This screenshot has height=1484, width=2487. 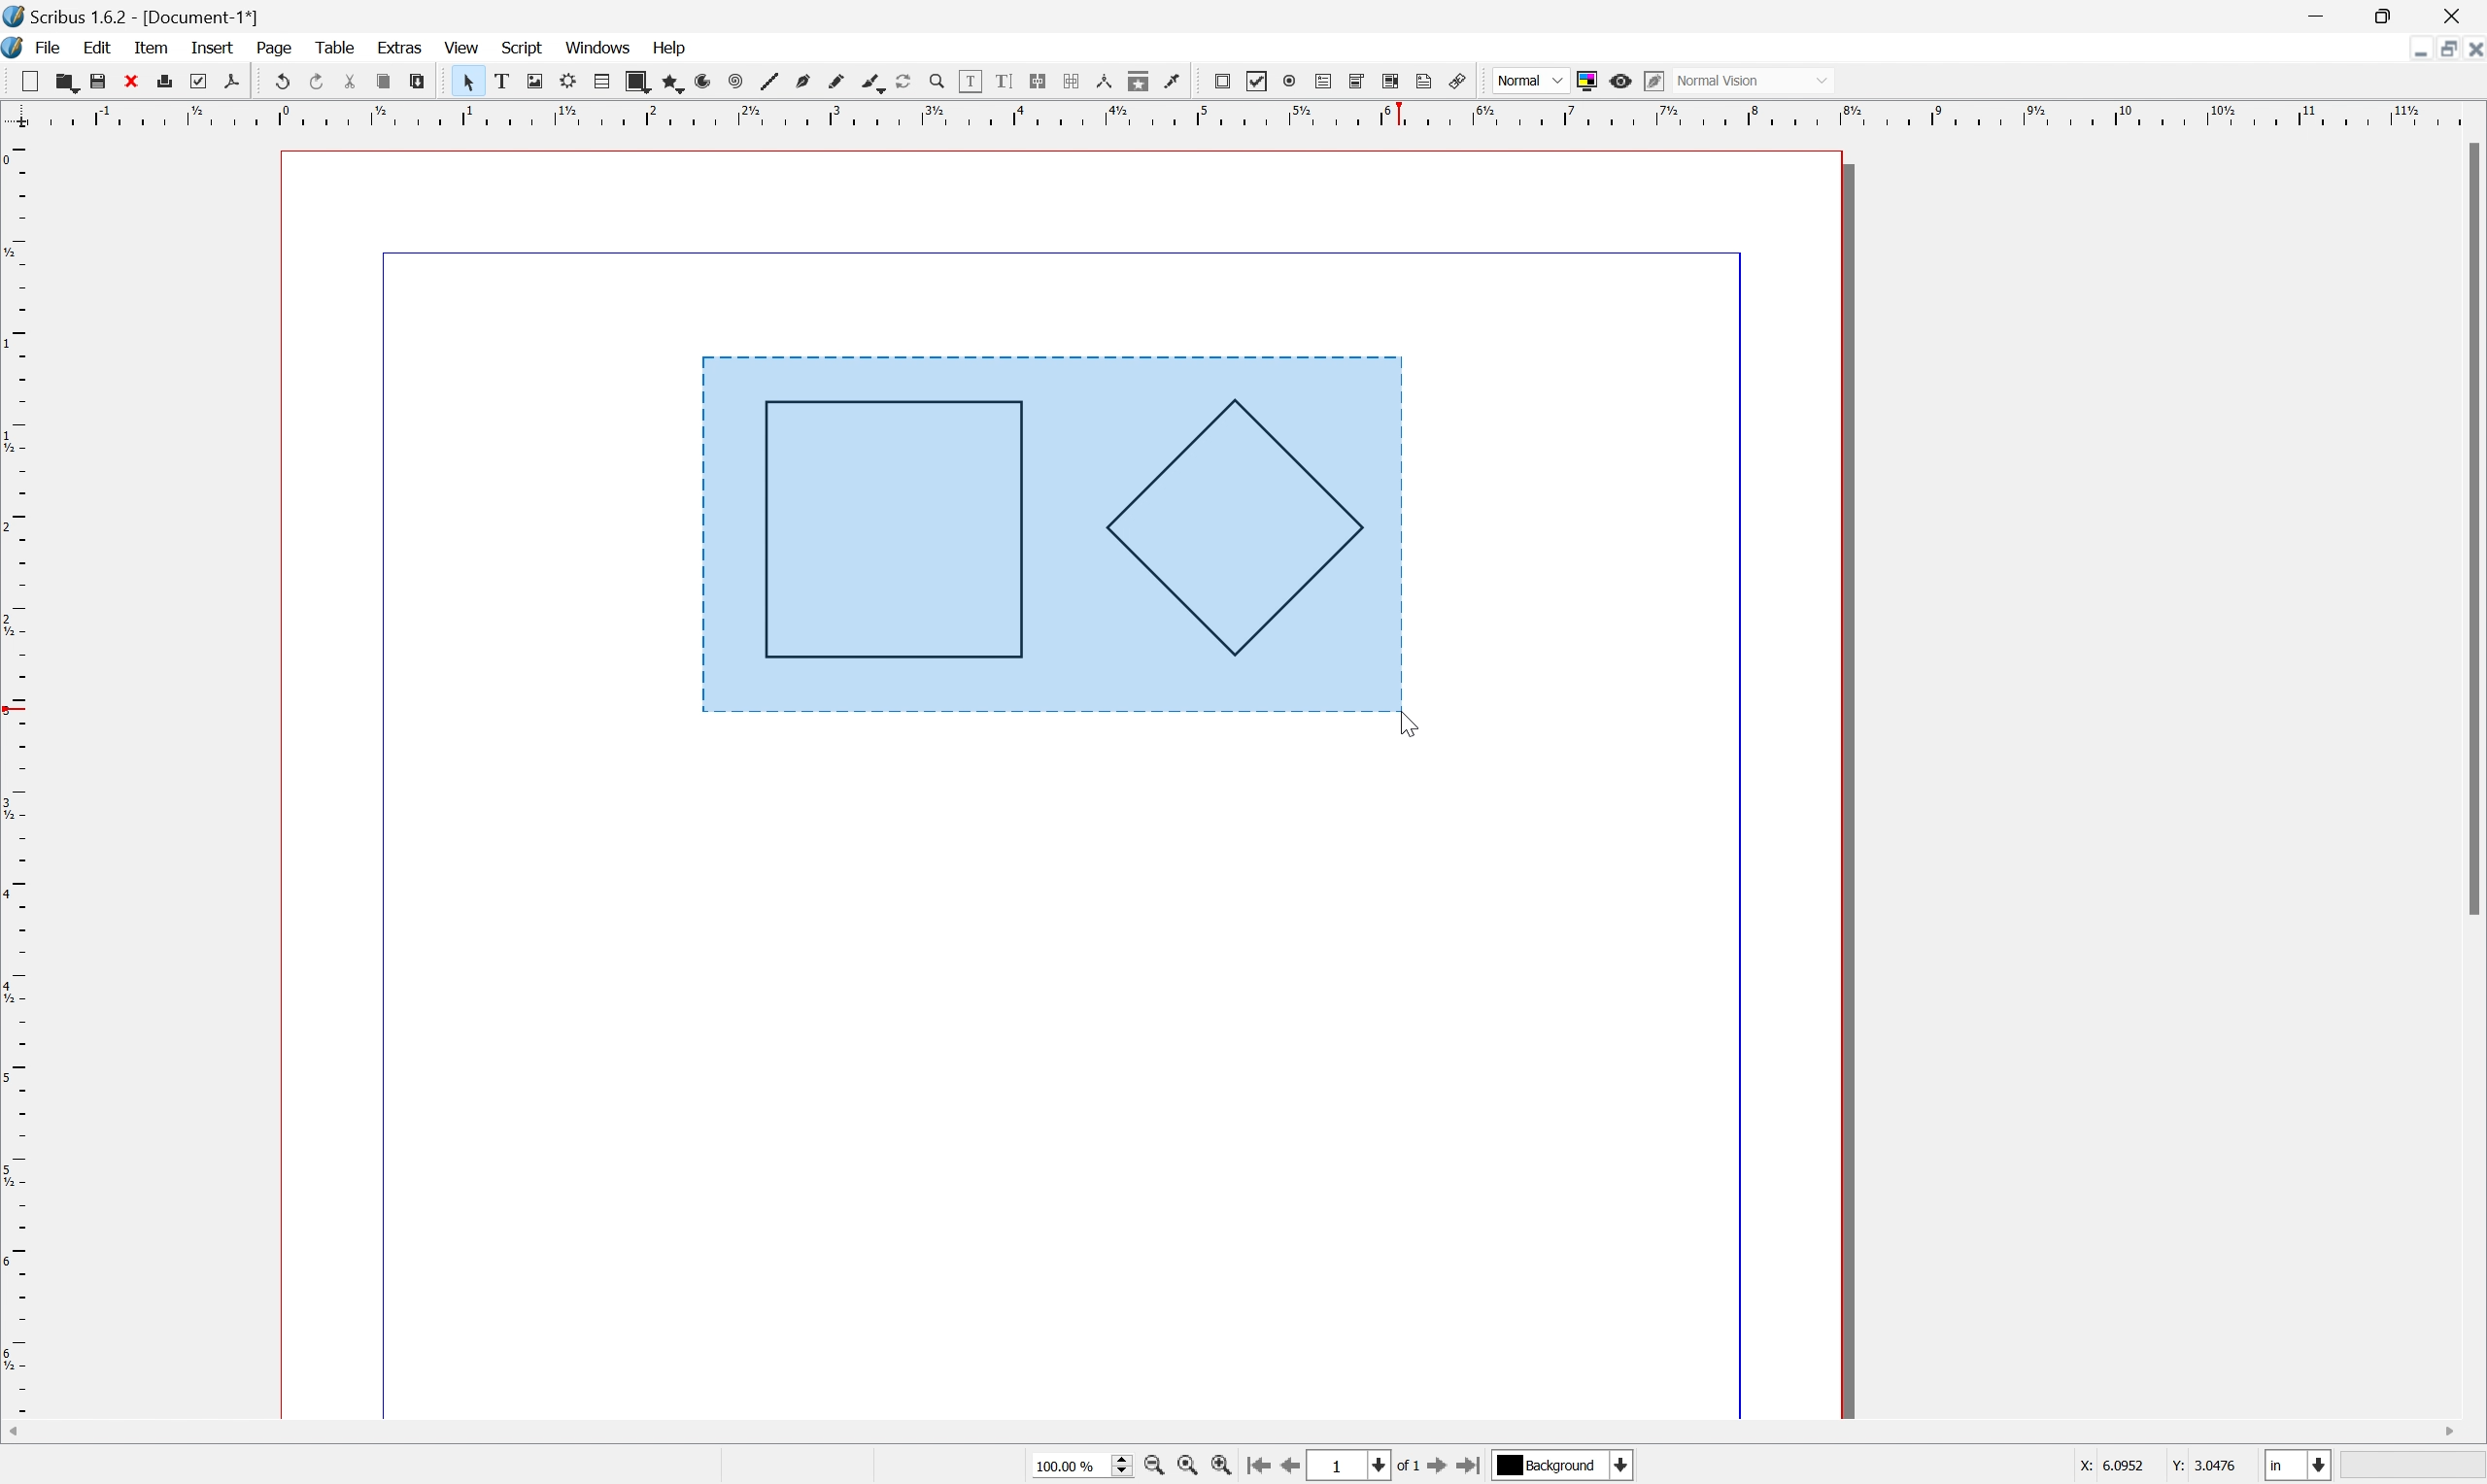 I want to click on rotate item, so click(x=900, y=81).